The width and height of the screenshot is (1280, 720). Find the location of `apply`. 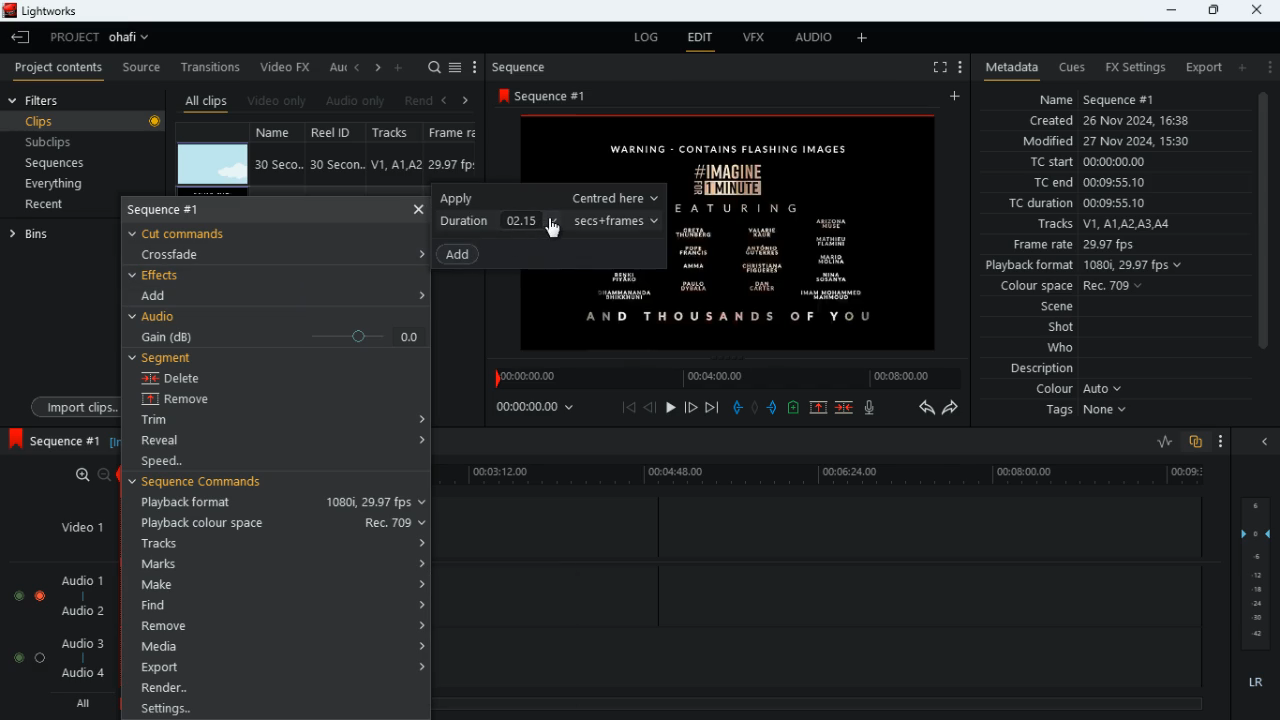

apply is located at coordinates (548, 198).